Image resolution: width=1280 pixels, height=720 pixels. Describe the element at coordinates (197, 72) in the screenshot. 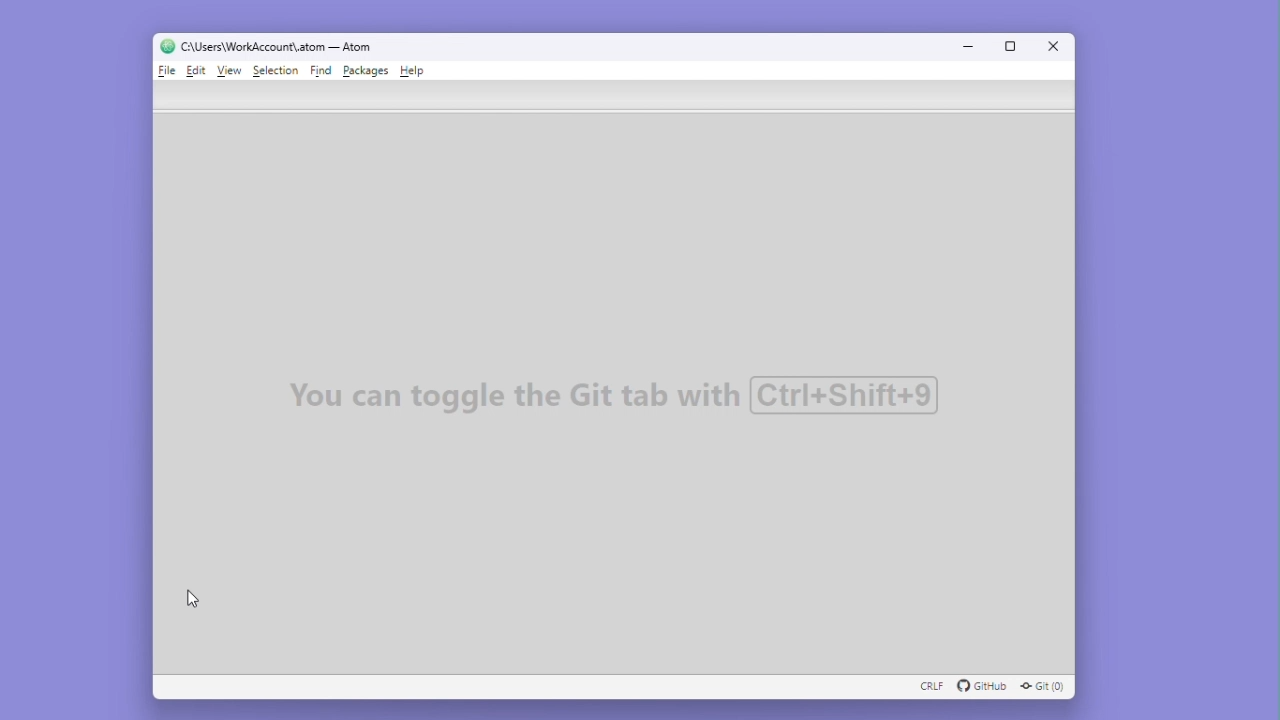

I see `Edit` at that location.